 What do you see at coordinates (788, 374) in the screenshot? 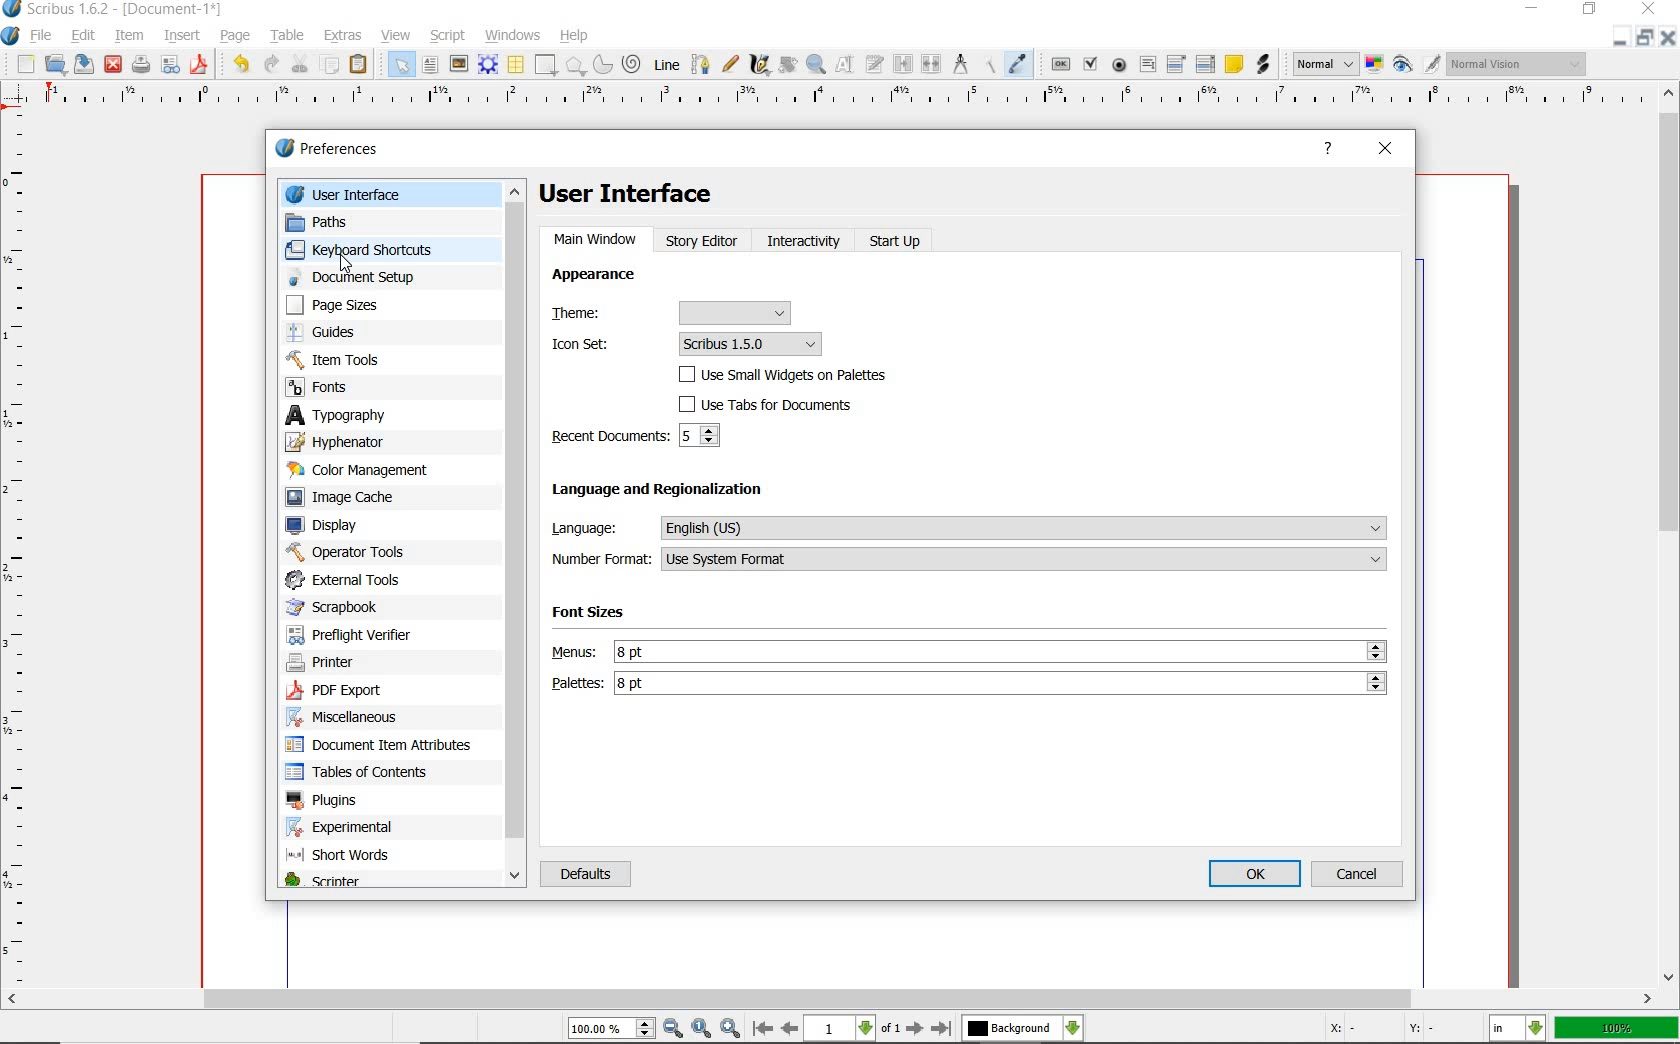
I see `use small widgets on palettes` at bounding box center [788, 374].